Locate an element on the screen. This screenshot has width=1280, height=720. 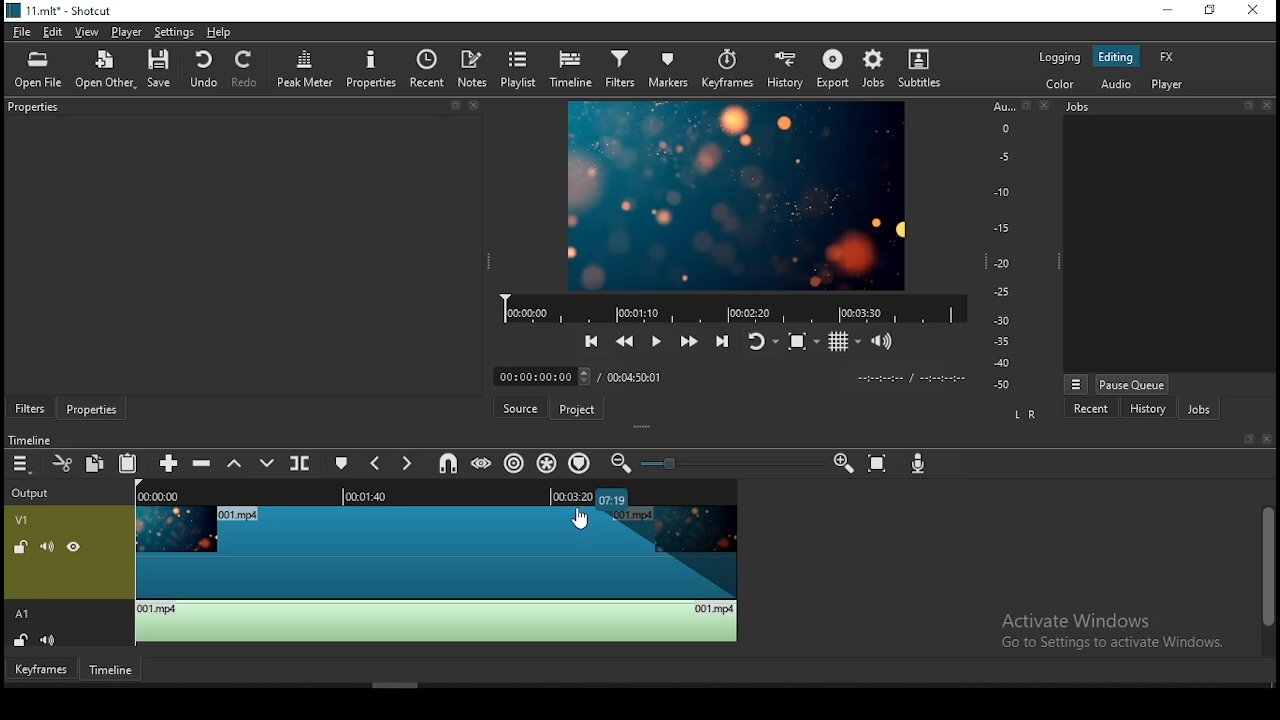
Timeline is located at coordinates (30, 439).